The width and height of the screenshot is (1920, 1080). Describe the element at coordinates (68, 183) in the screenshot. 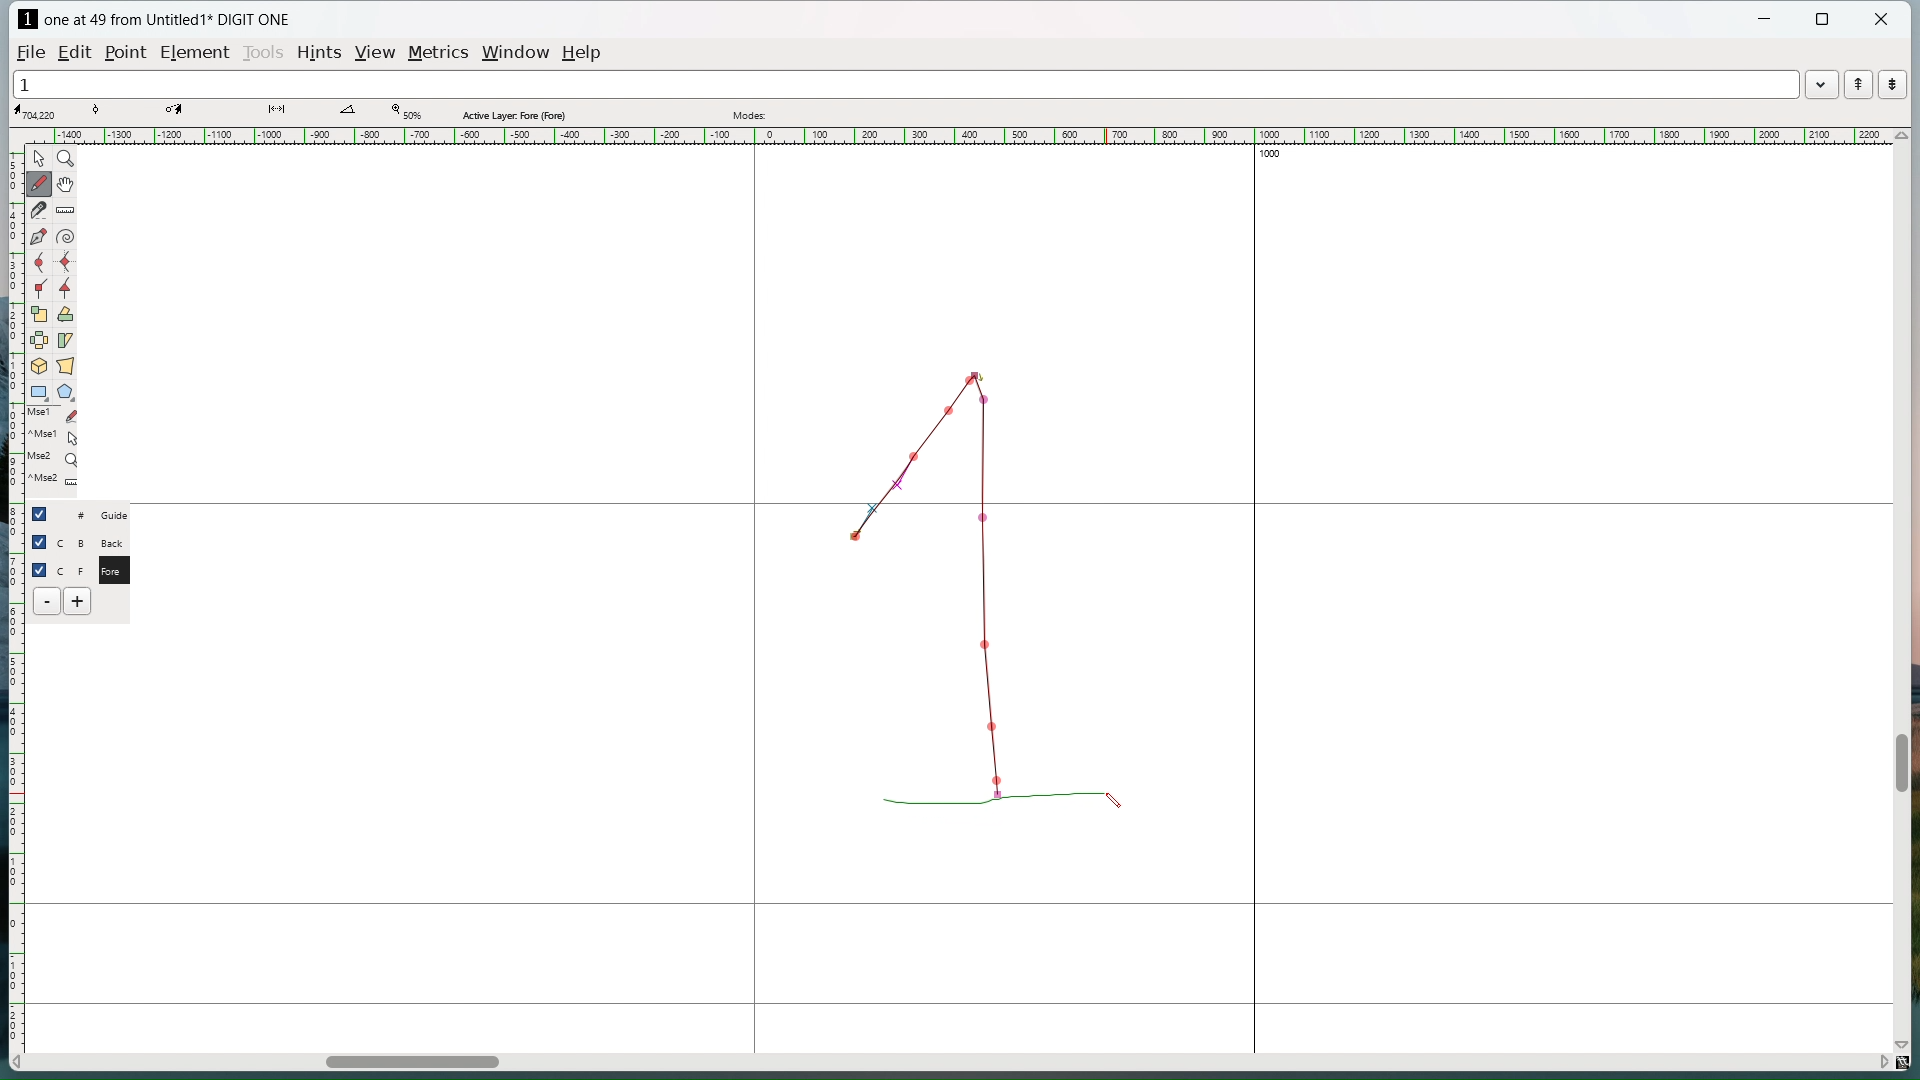

I see `scroll by hand` at that location.